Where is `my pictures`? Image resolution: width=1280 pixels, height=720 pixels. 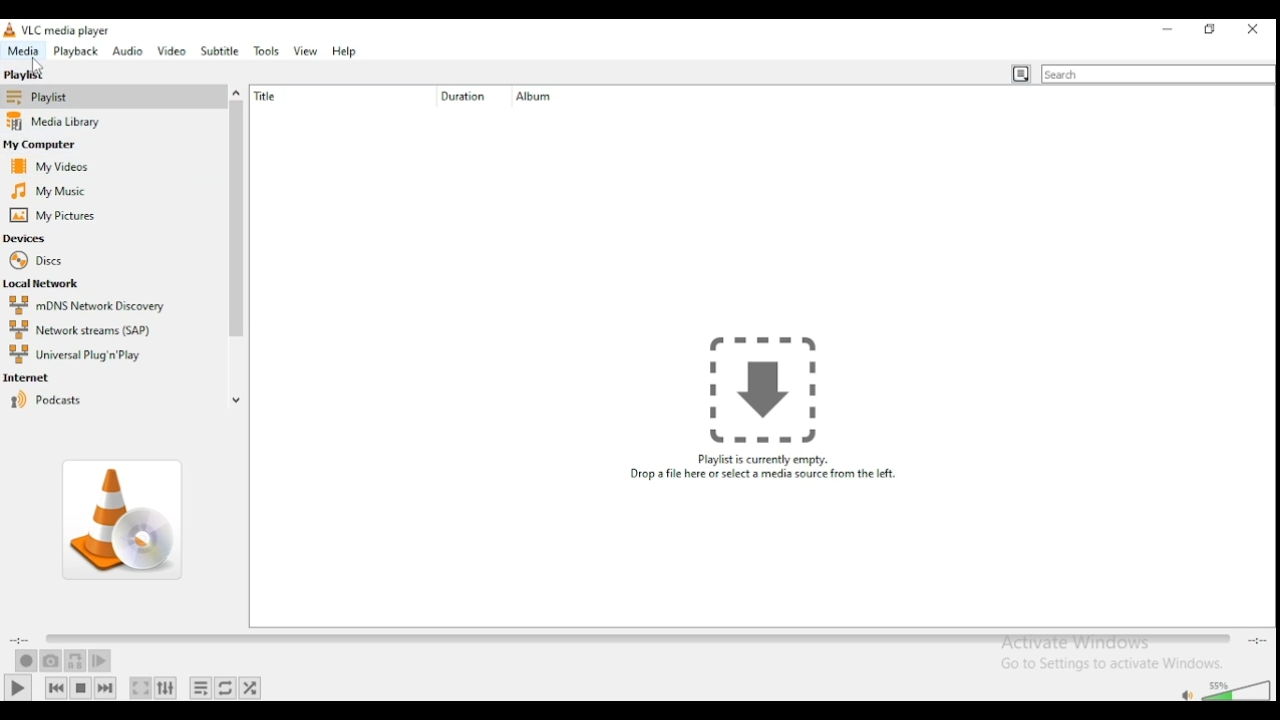 my pictures is located at coordinates (58, 215).